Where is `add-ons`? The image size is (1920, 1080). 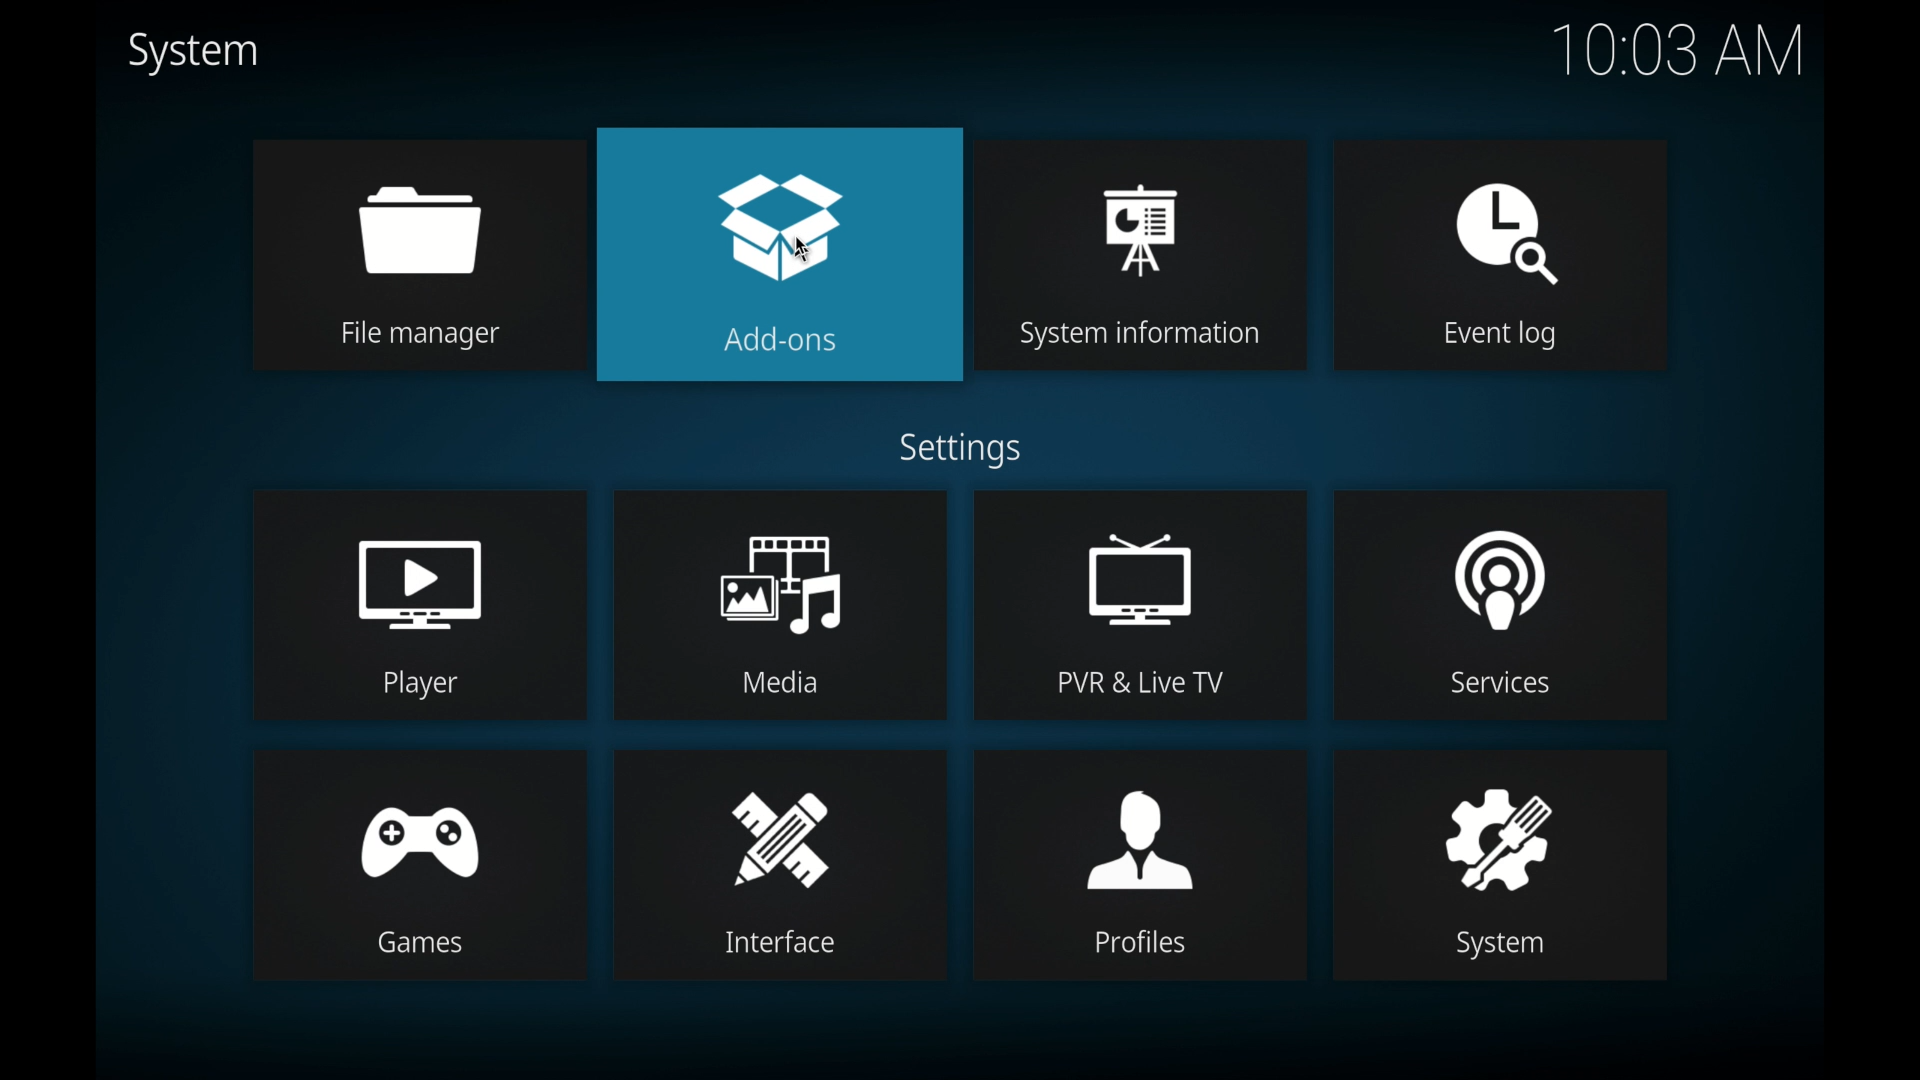
add-ons is located at coordinates (784, 258).